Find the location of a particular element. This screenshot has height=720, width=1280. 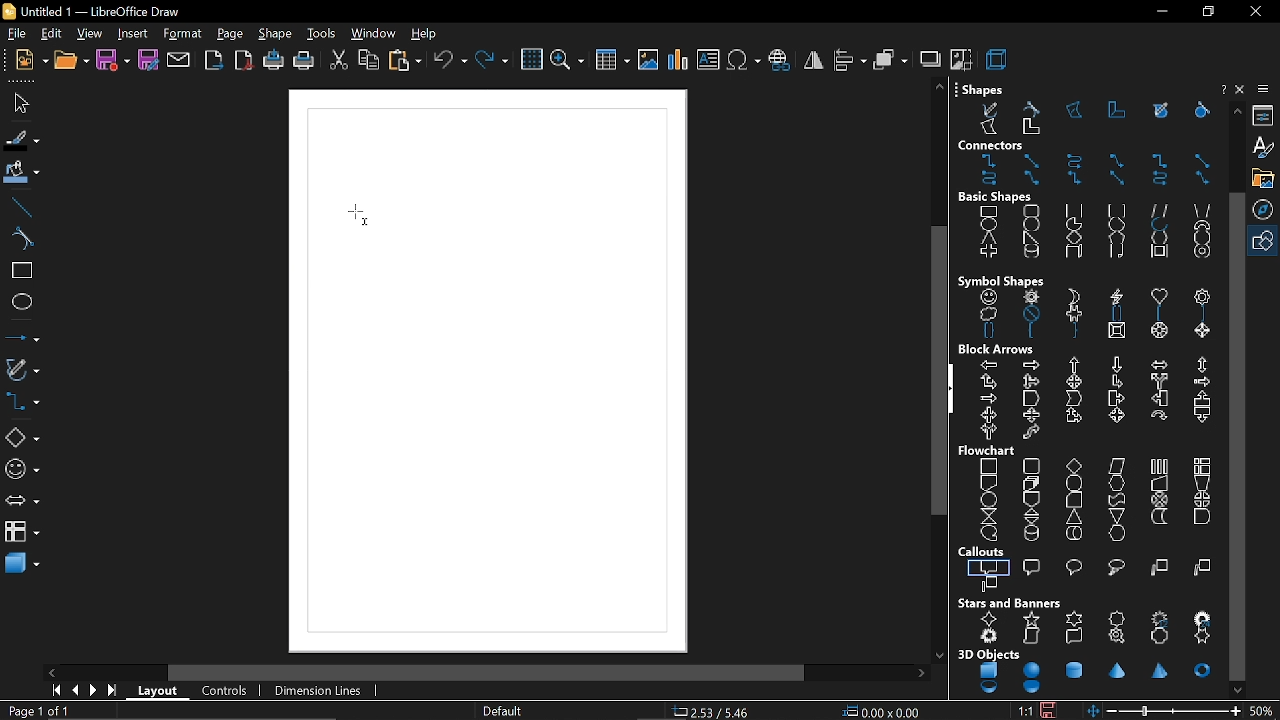

connectors is located at coordinates (21, 402).